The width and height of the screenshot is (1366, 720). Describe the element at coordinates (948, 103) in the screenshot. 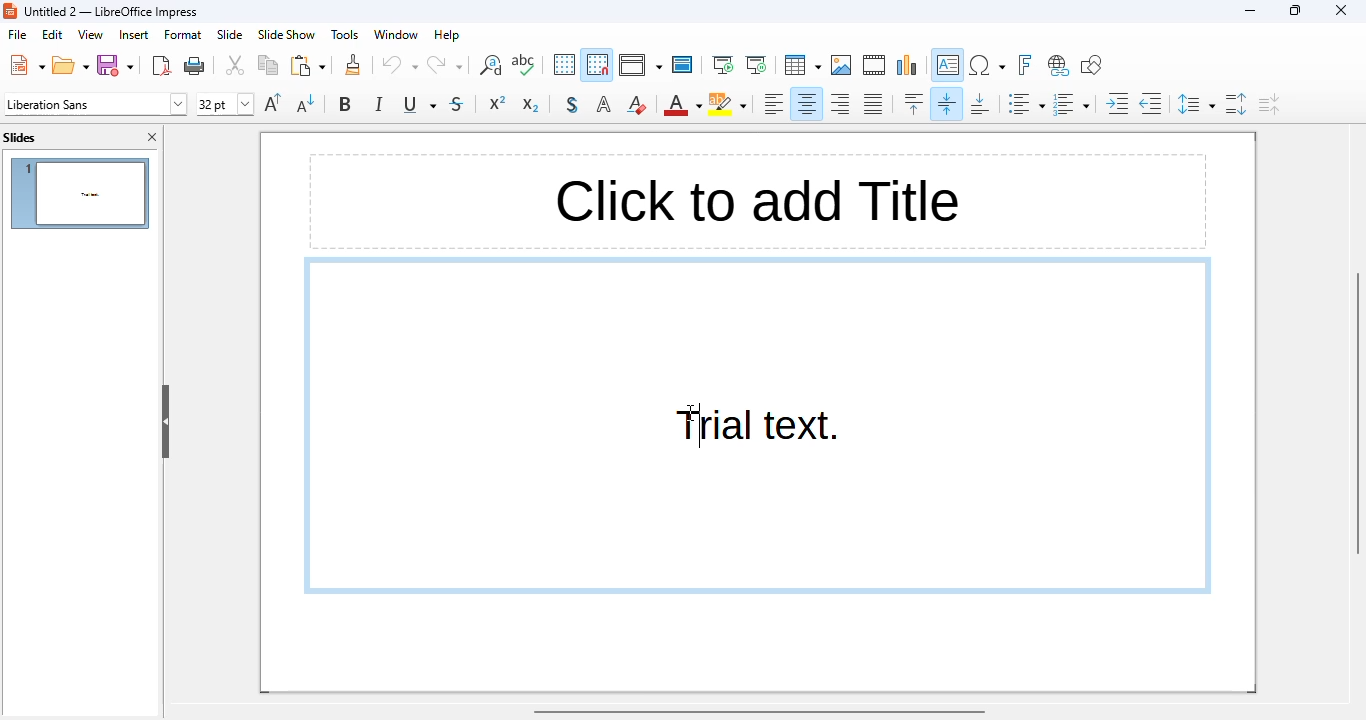

I see `center vertically` at that location.